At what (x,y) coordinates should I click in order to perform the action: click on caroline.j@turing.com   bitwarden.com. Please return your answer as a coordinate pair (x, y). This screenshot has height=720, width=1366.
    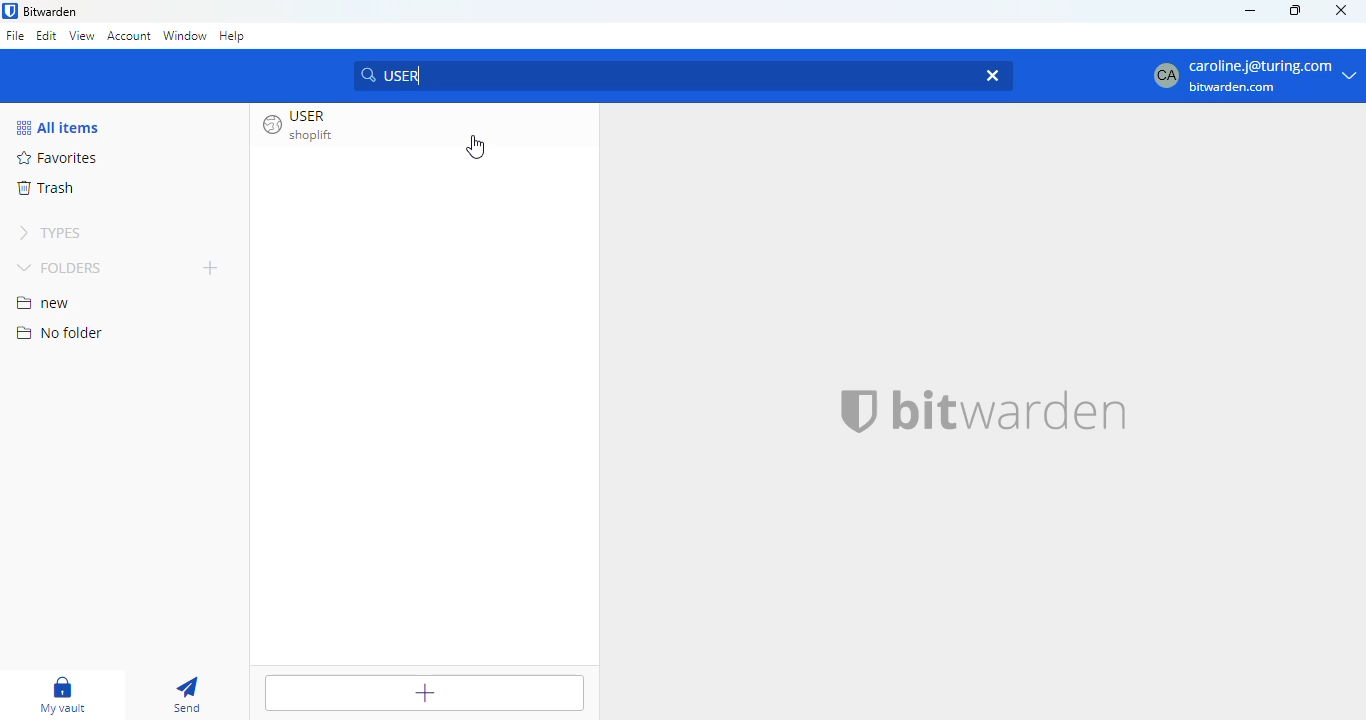
    Looking at the image, I should click on (1251, 77).